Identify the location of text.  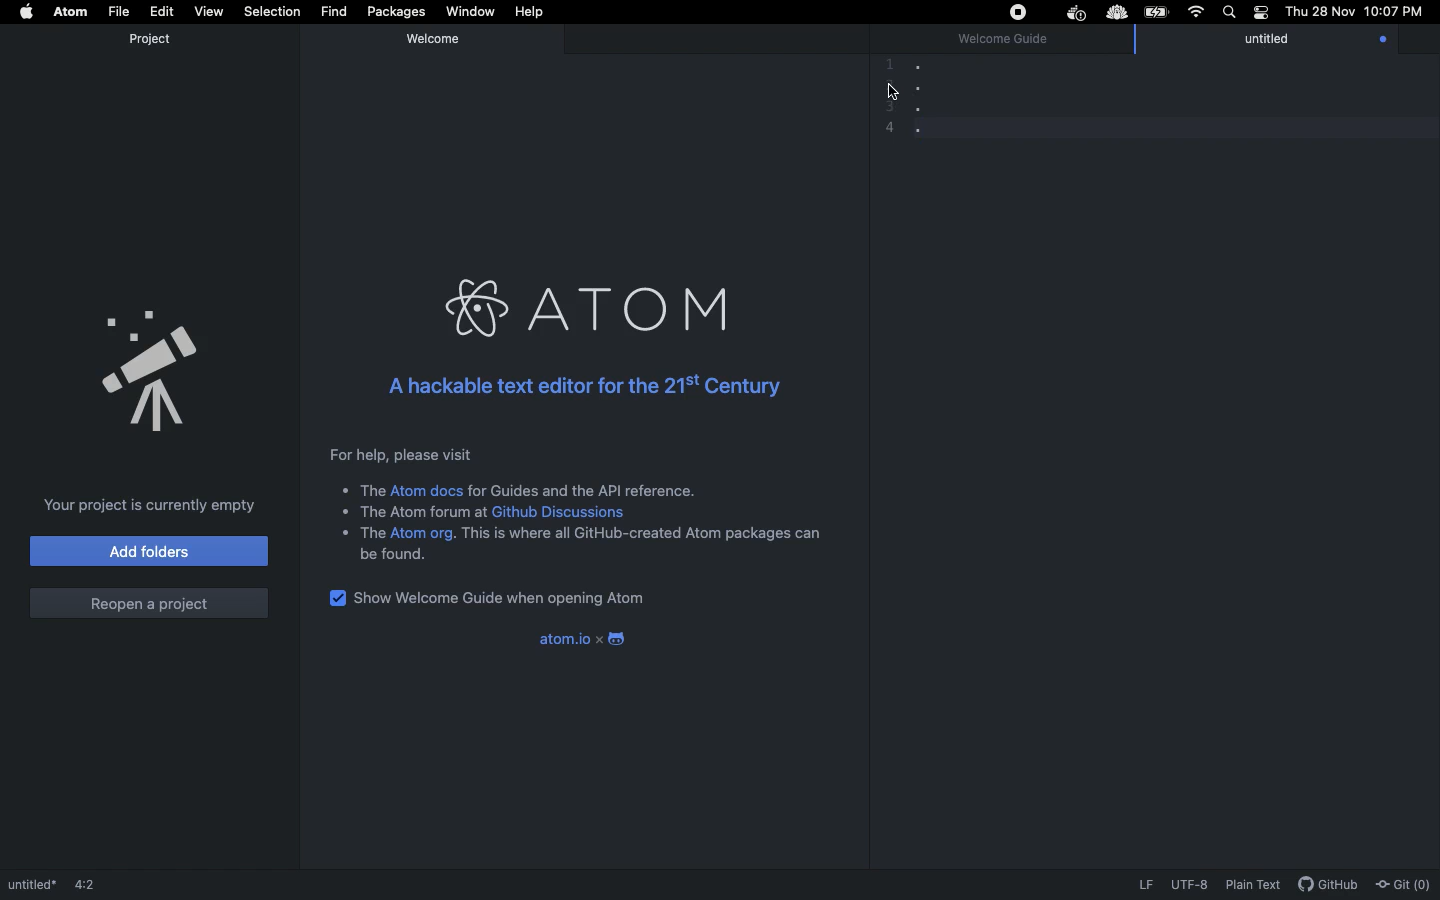
(416, 511).